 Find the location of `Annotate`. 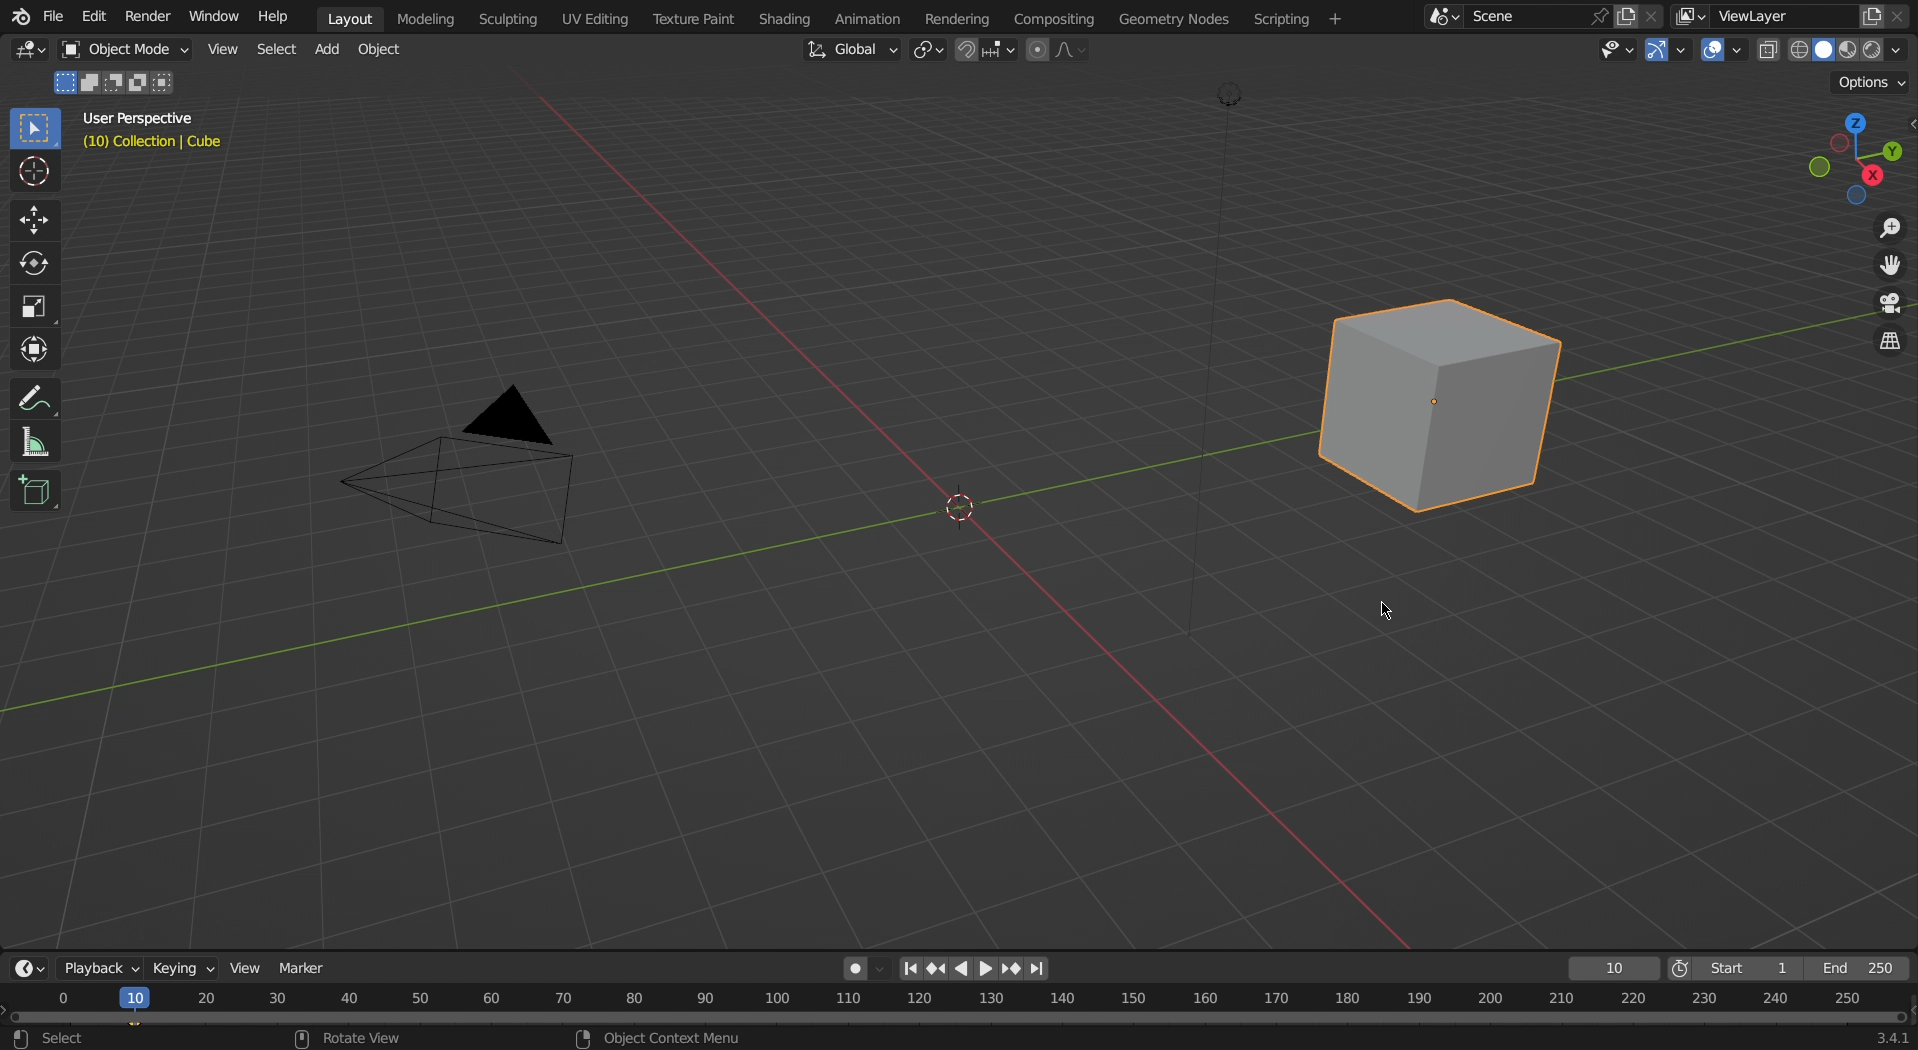

Annotate is located at coordinates (34, 400).